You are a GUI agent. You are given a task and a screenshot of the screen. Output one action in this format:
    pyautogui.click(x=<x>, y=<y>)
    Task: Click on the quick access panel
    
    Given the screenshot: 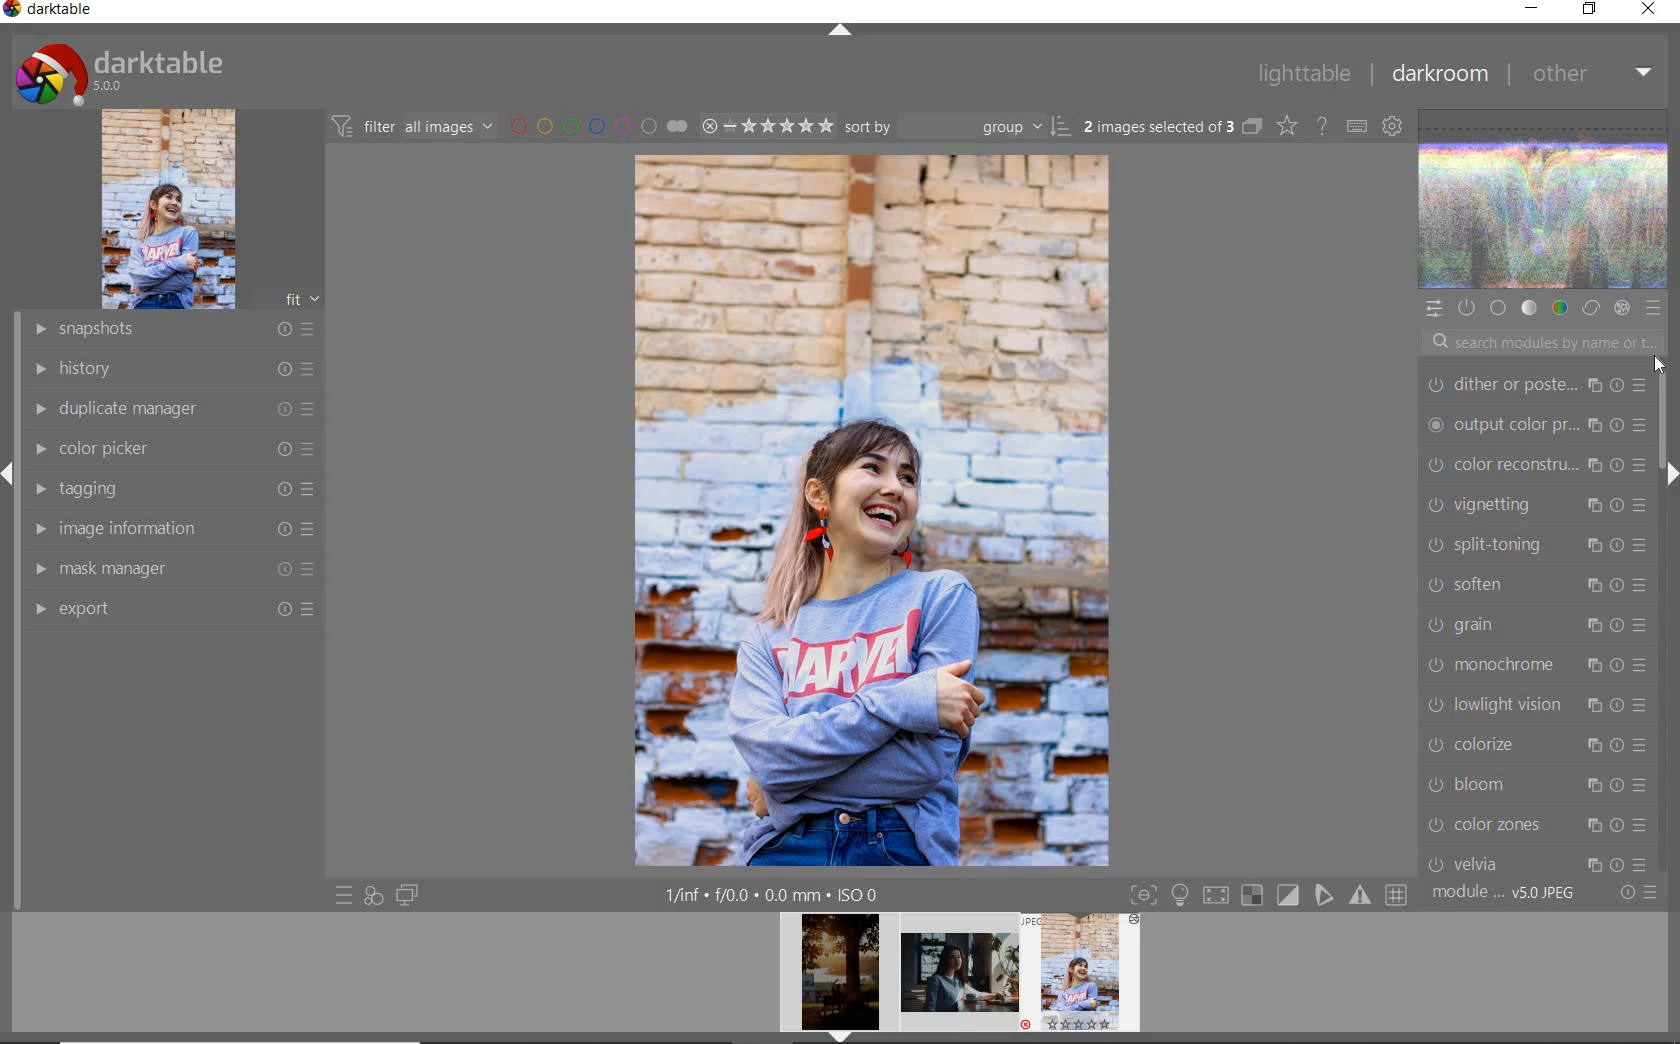 What is the action you would take?
    pyautogui.click(x=1433, y=309)
    